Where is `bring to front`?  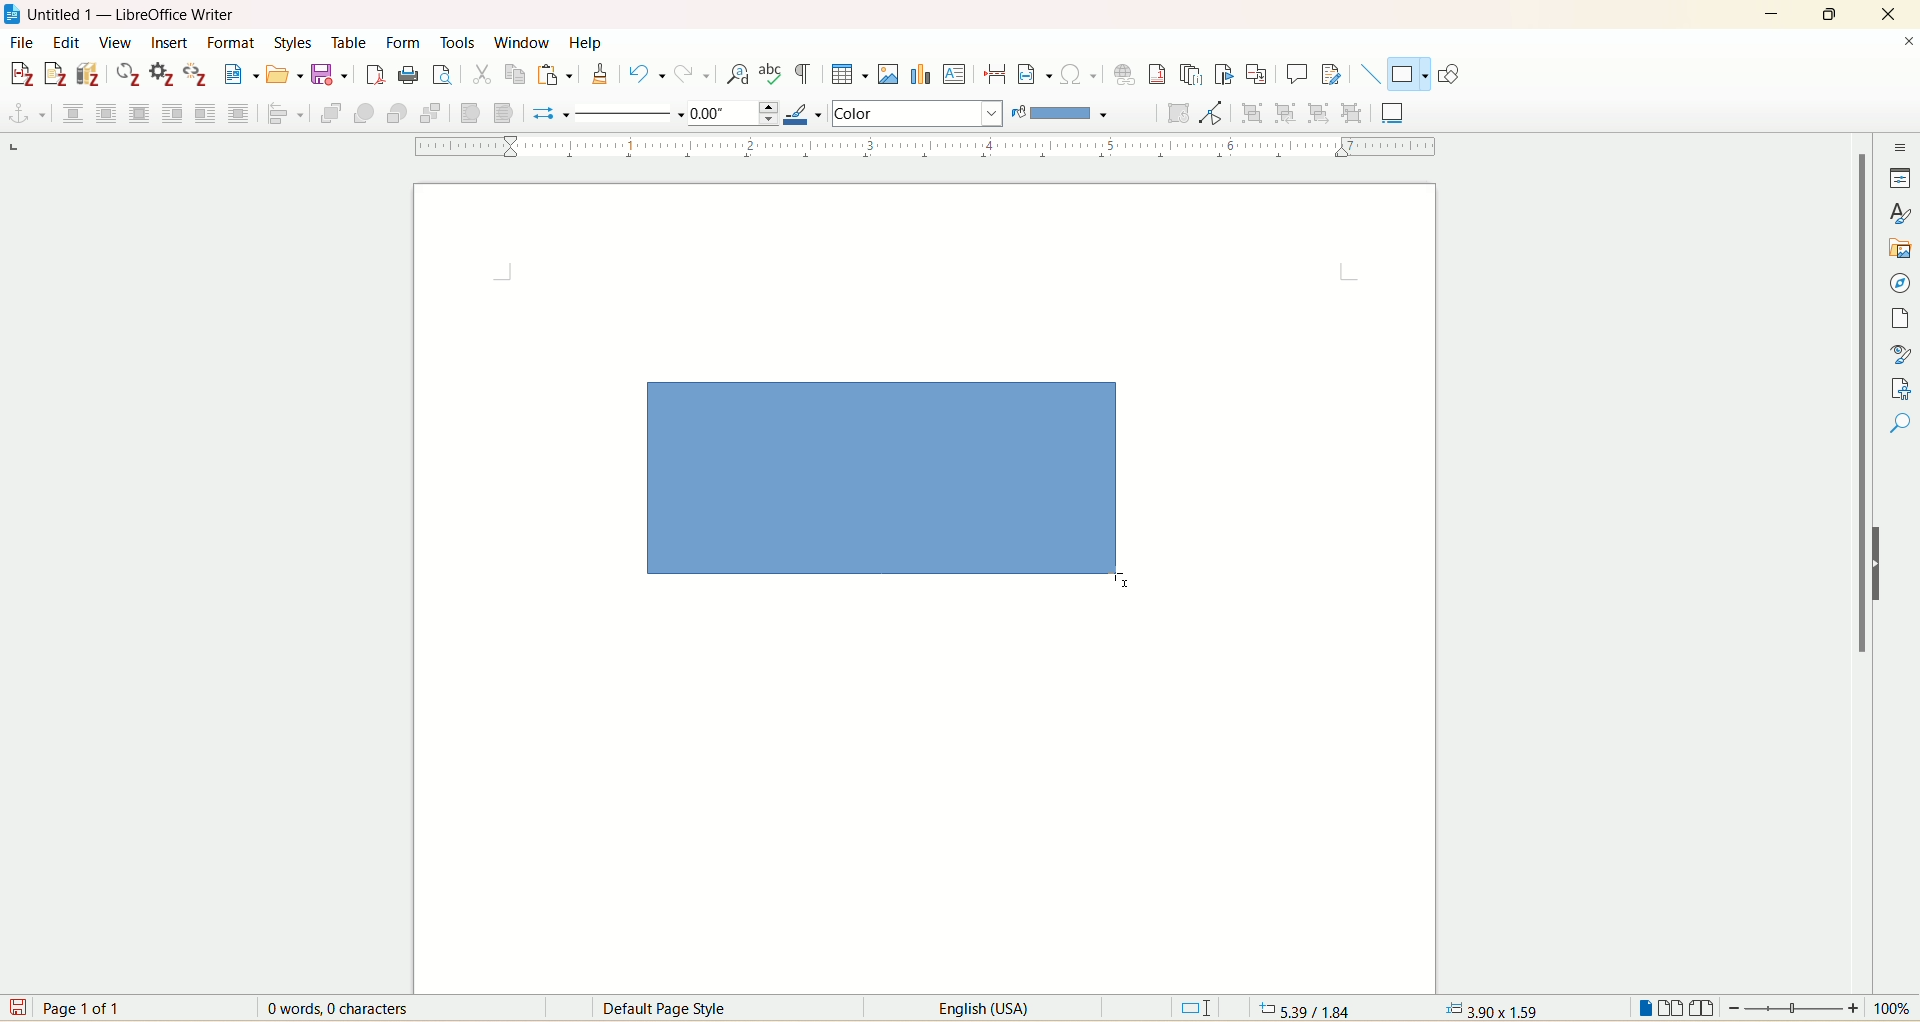
bring to front is located at coordinates (334, 113).